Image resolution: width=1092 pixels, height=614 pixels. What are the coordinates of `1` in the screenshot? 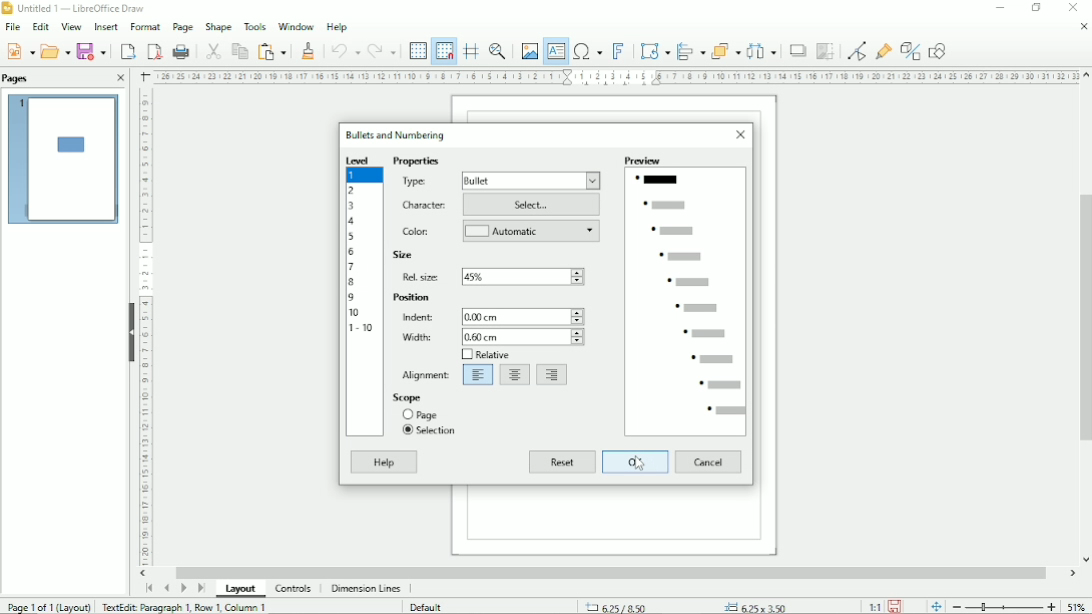 It's located at (355, 175).